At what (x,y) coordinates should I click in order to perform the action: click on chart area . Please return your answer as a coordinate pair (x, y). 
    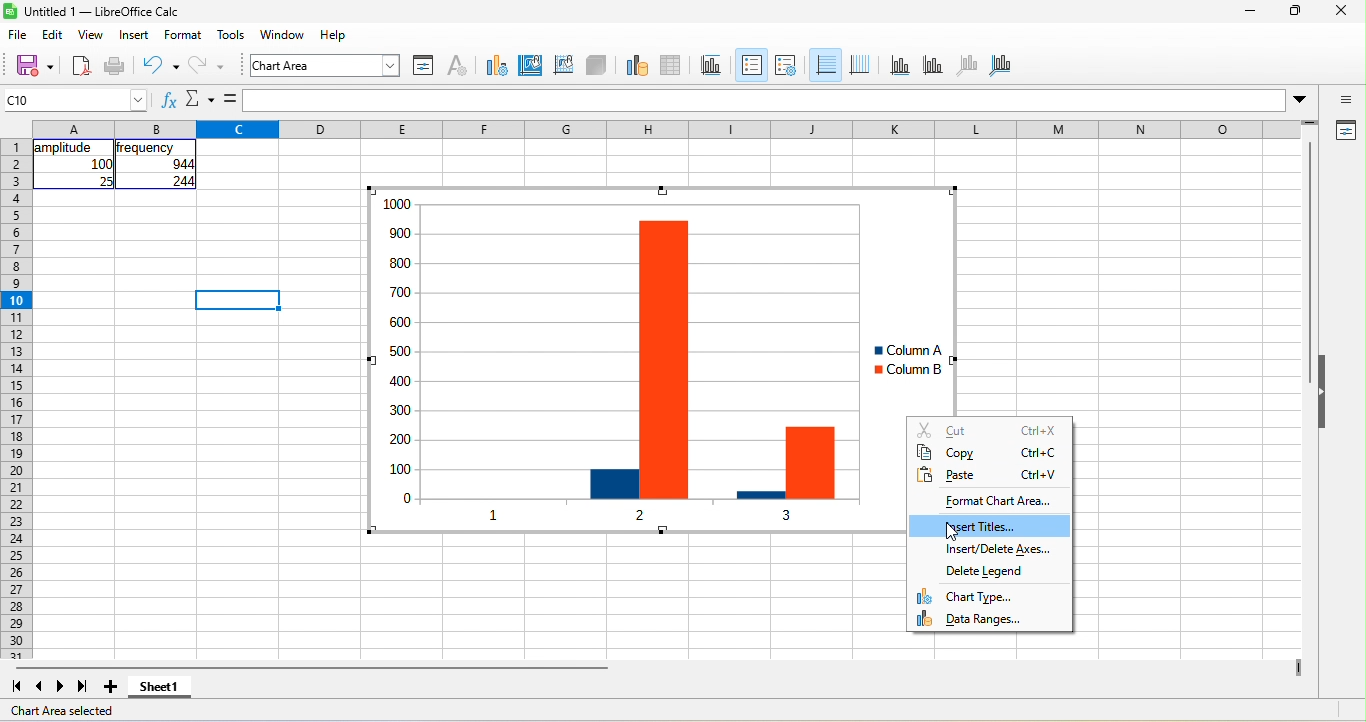
    Looking at the image, I should click on (531, 66).